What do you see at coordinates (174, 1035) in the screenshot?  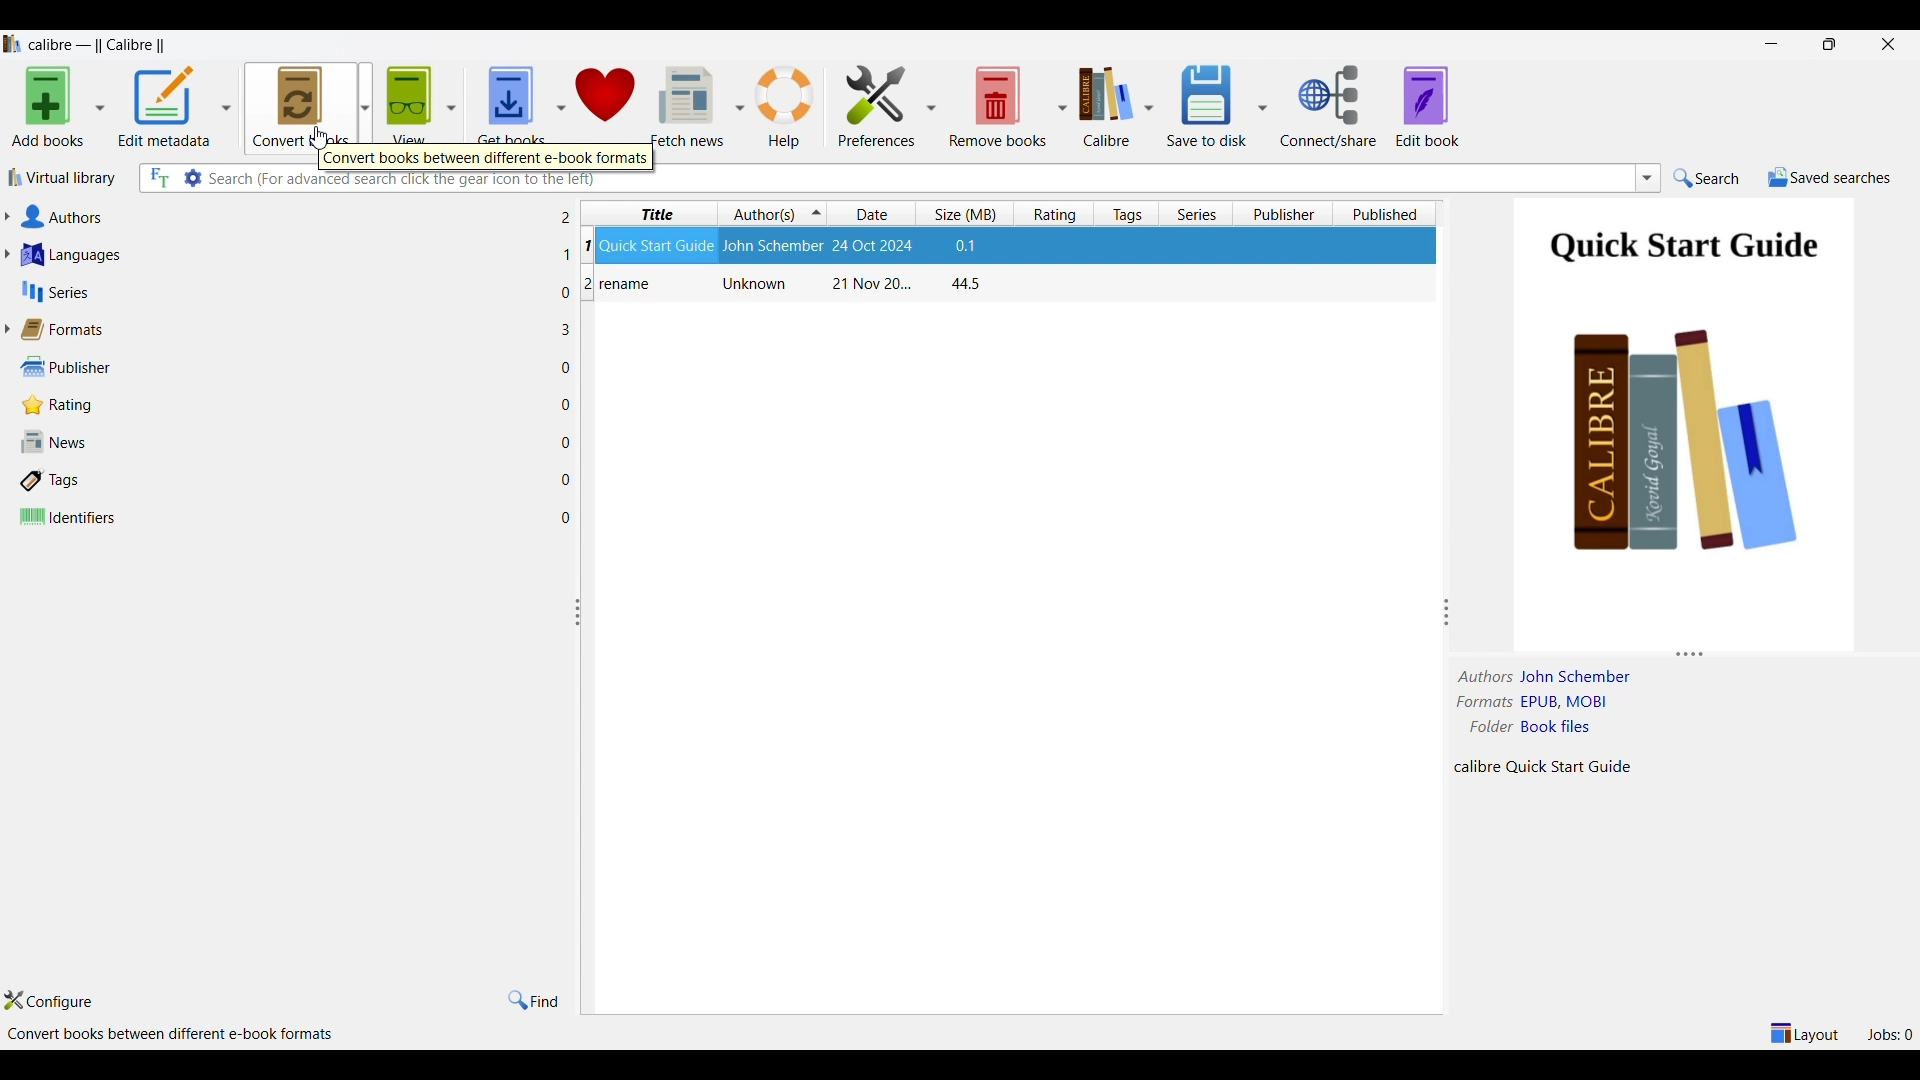 I see `Details of software` at bounding box center [174, 1035].